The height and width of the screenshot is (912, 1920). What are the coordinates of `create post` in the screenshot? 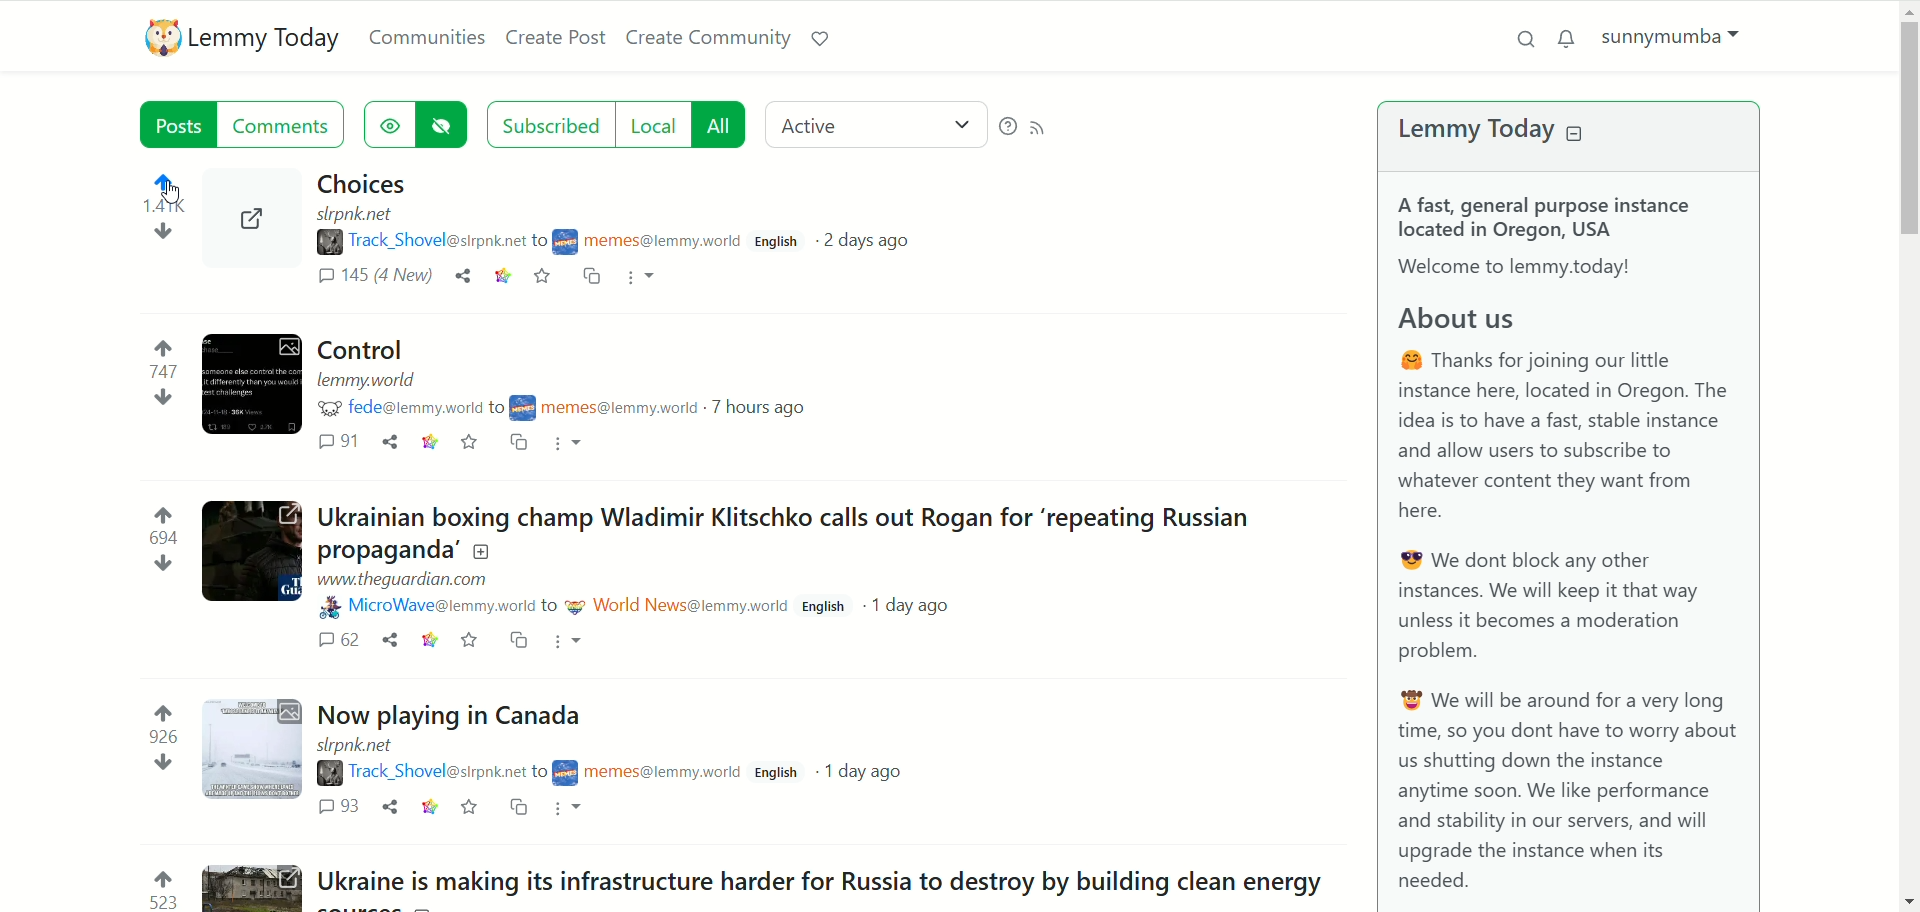 It's located at (556, 38).